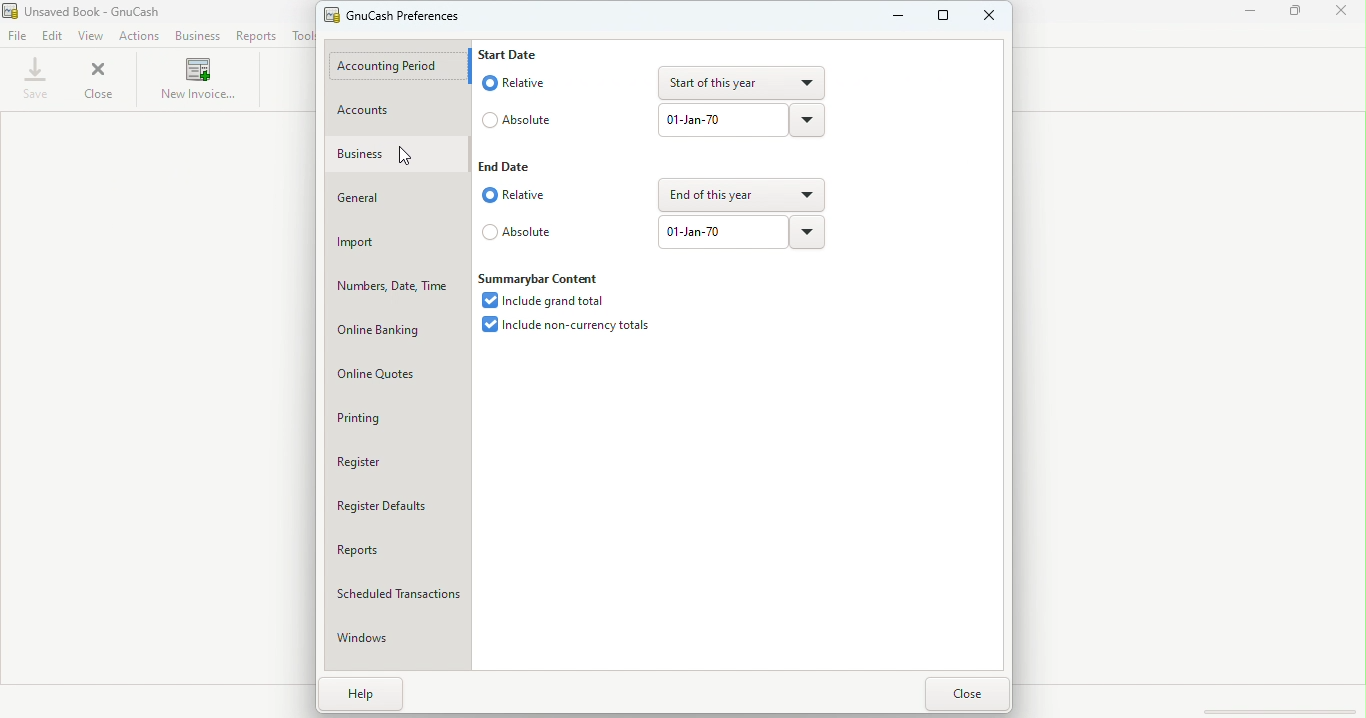  Describe the element at coordinates (399, 152) in the screenshot. I see `Business` at that location.